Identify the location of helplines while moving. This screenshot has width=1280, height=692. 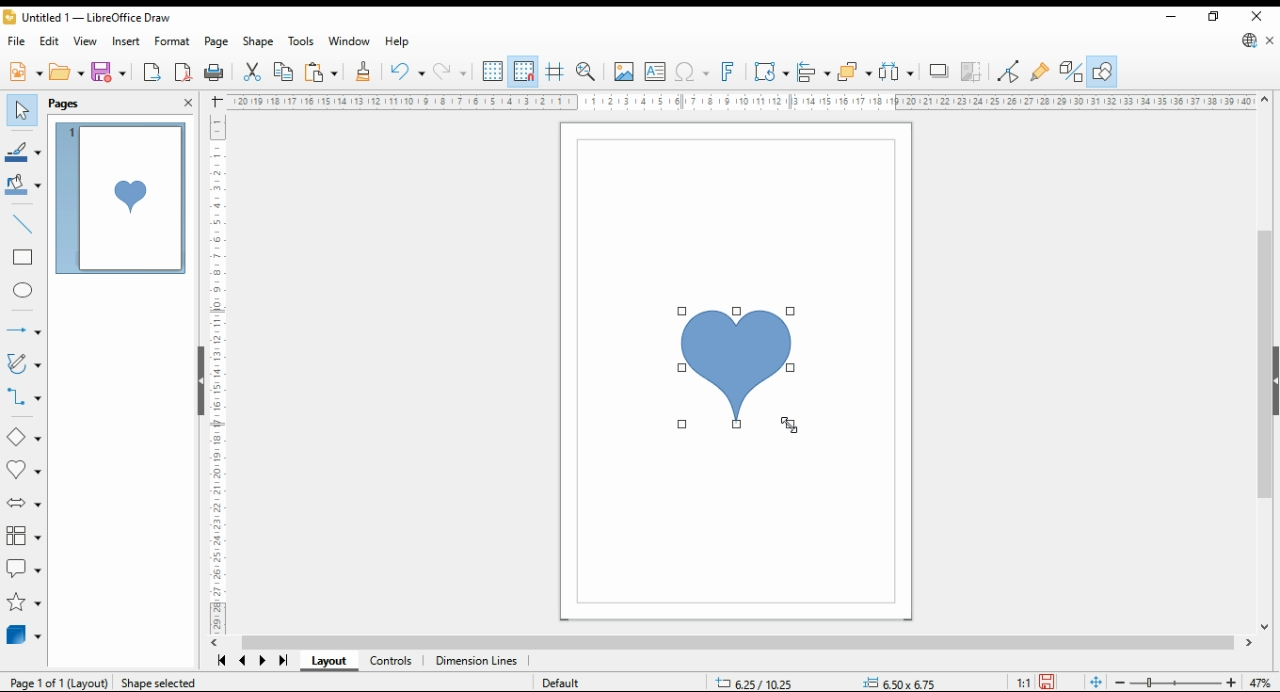
(556, 72).